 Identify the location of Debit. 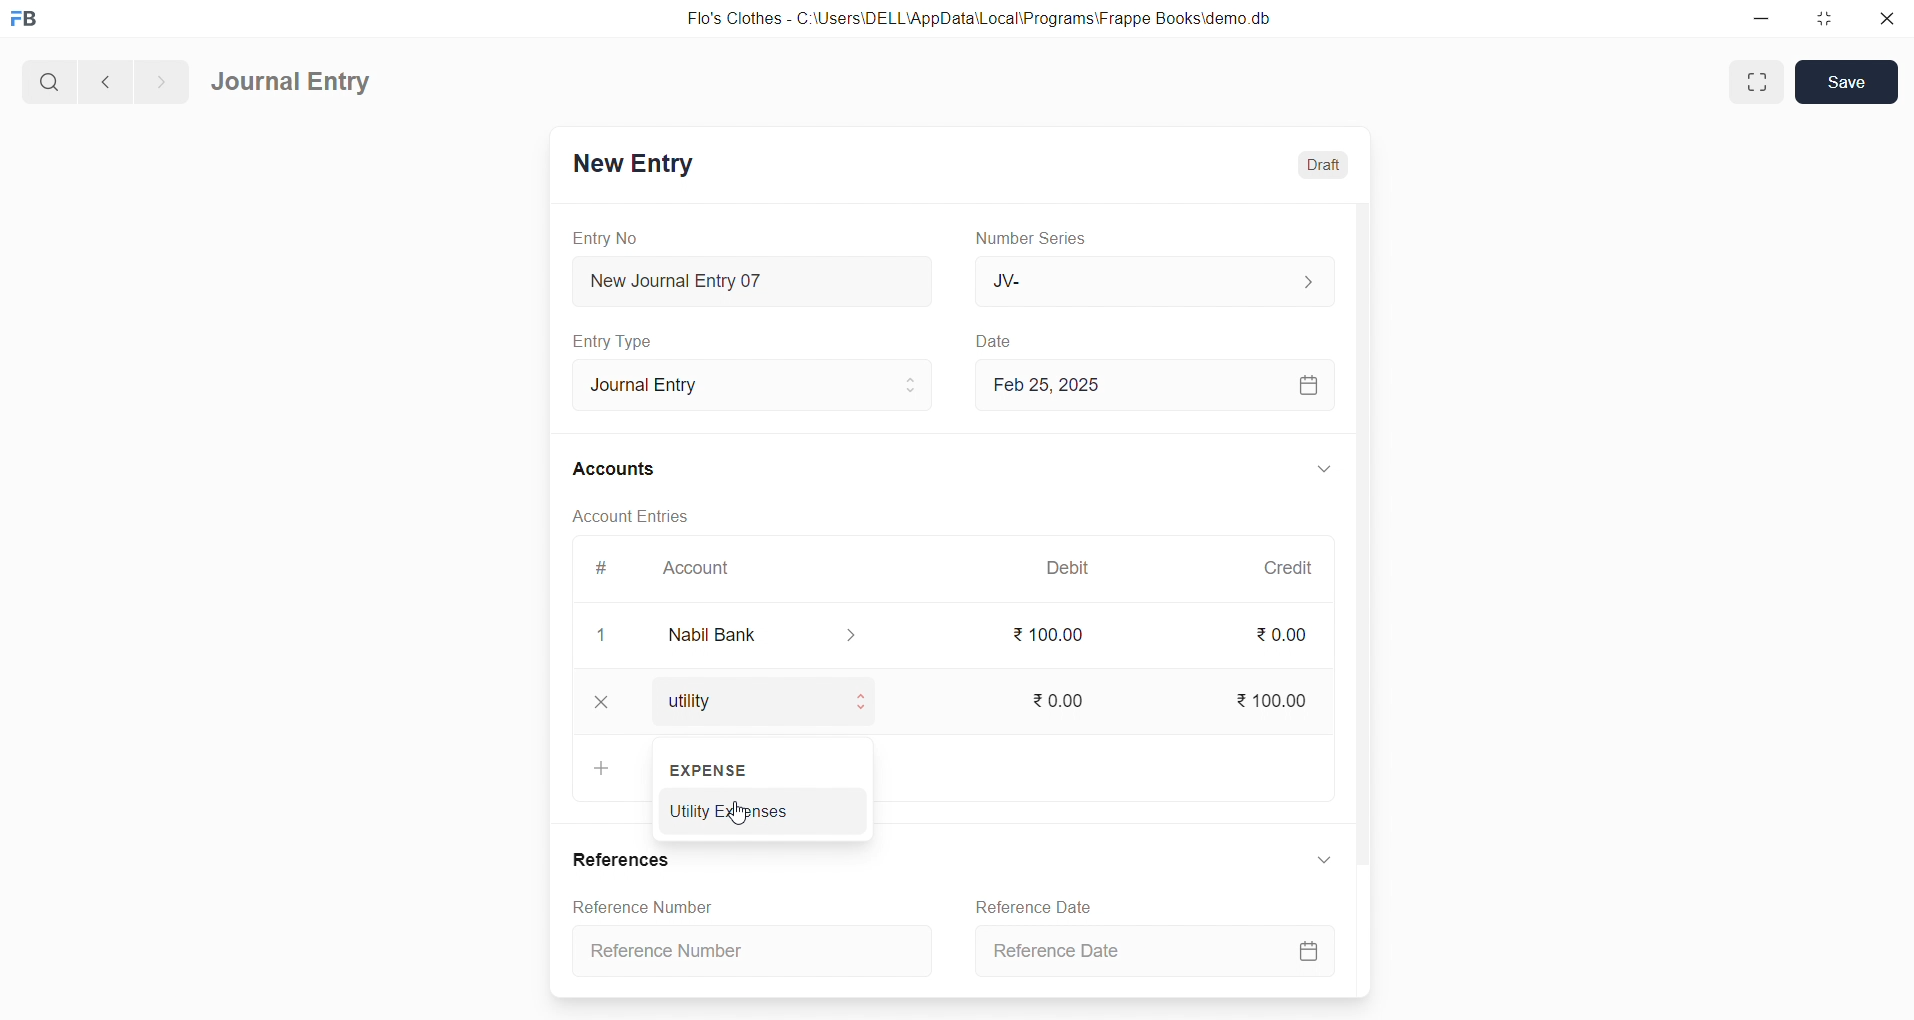
(1068, 566).